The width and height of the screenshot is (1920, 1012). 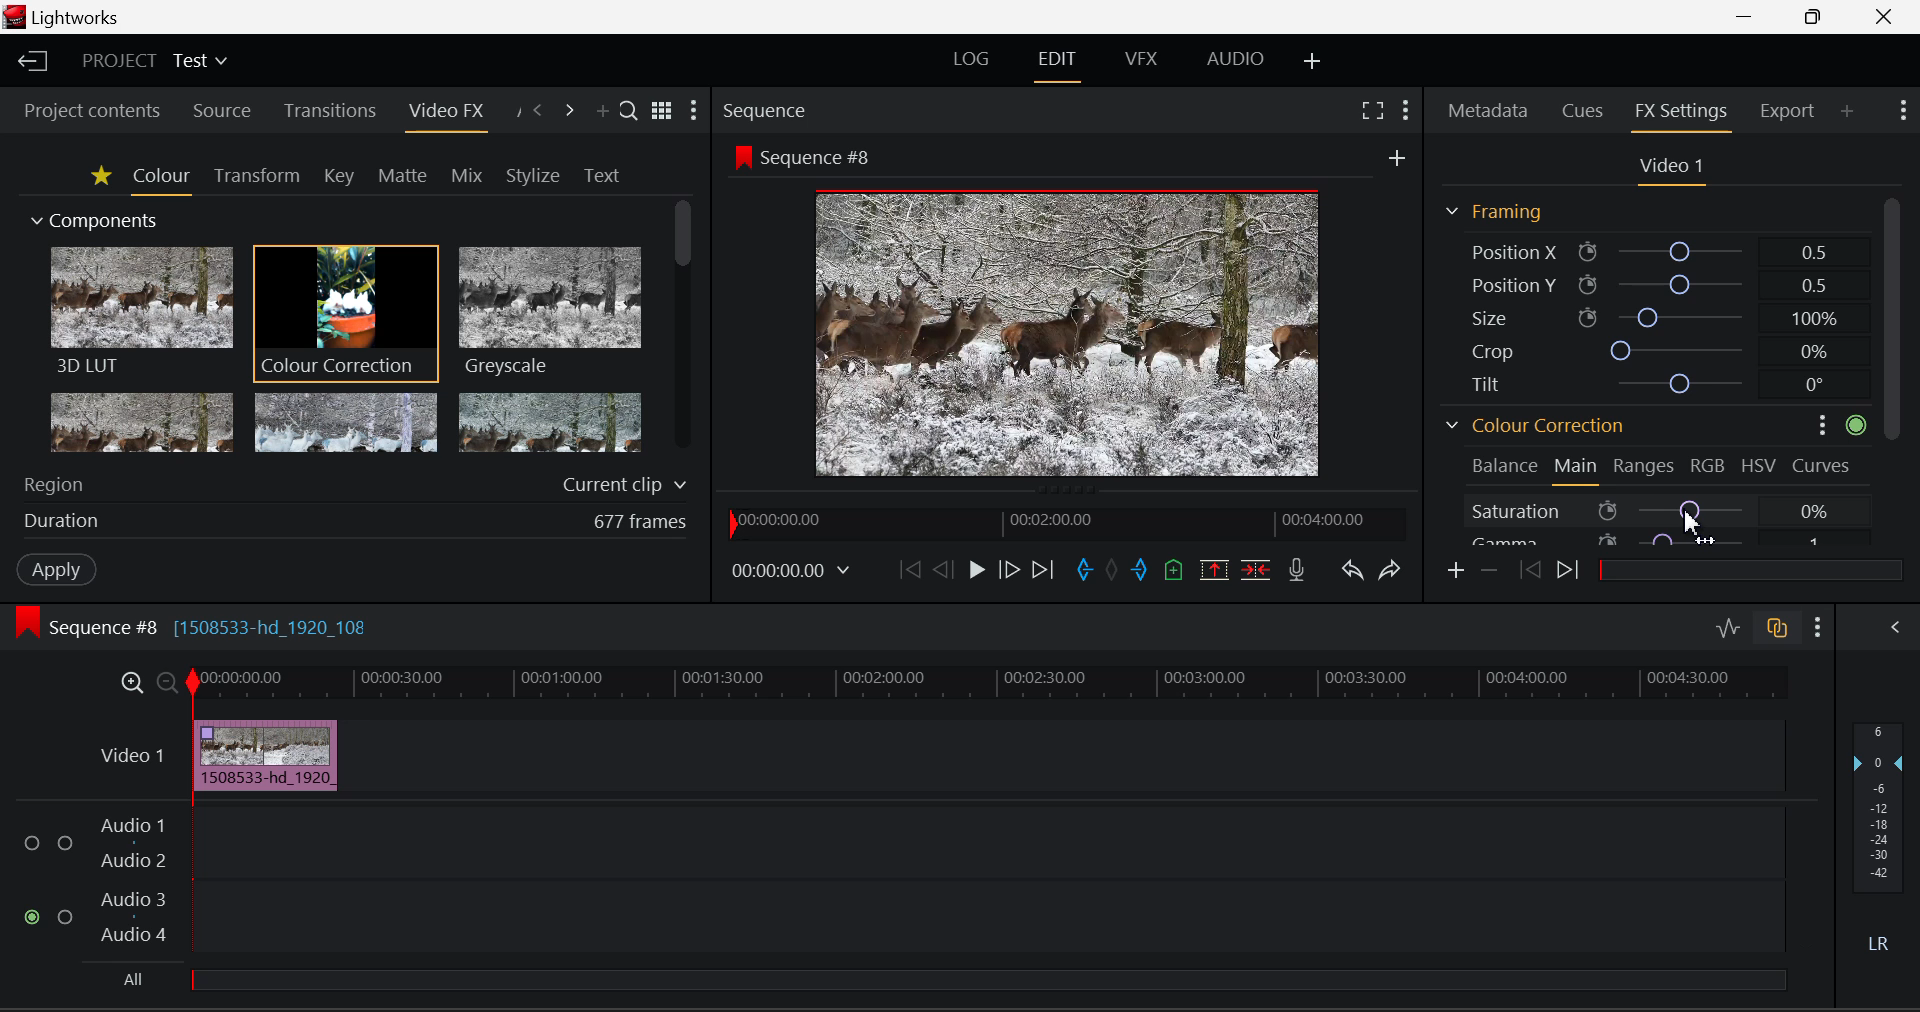 What do you see at coordinates (1648, 508) in the screenshot?
I see `Saturation` at bounding box center [1648, 508].